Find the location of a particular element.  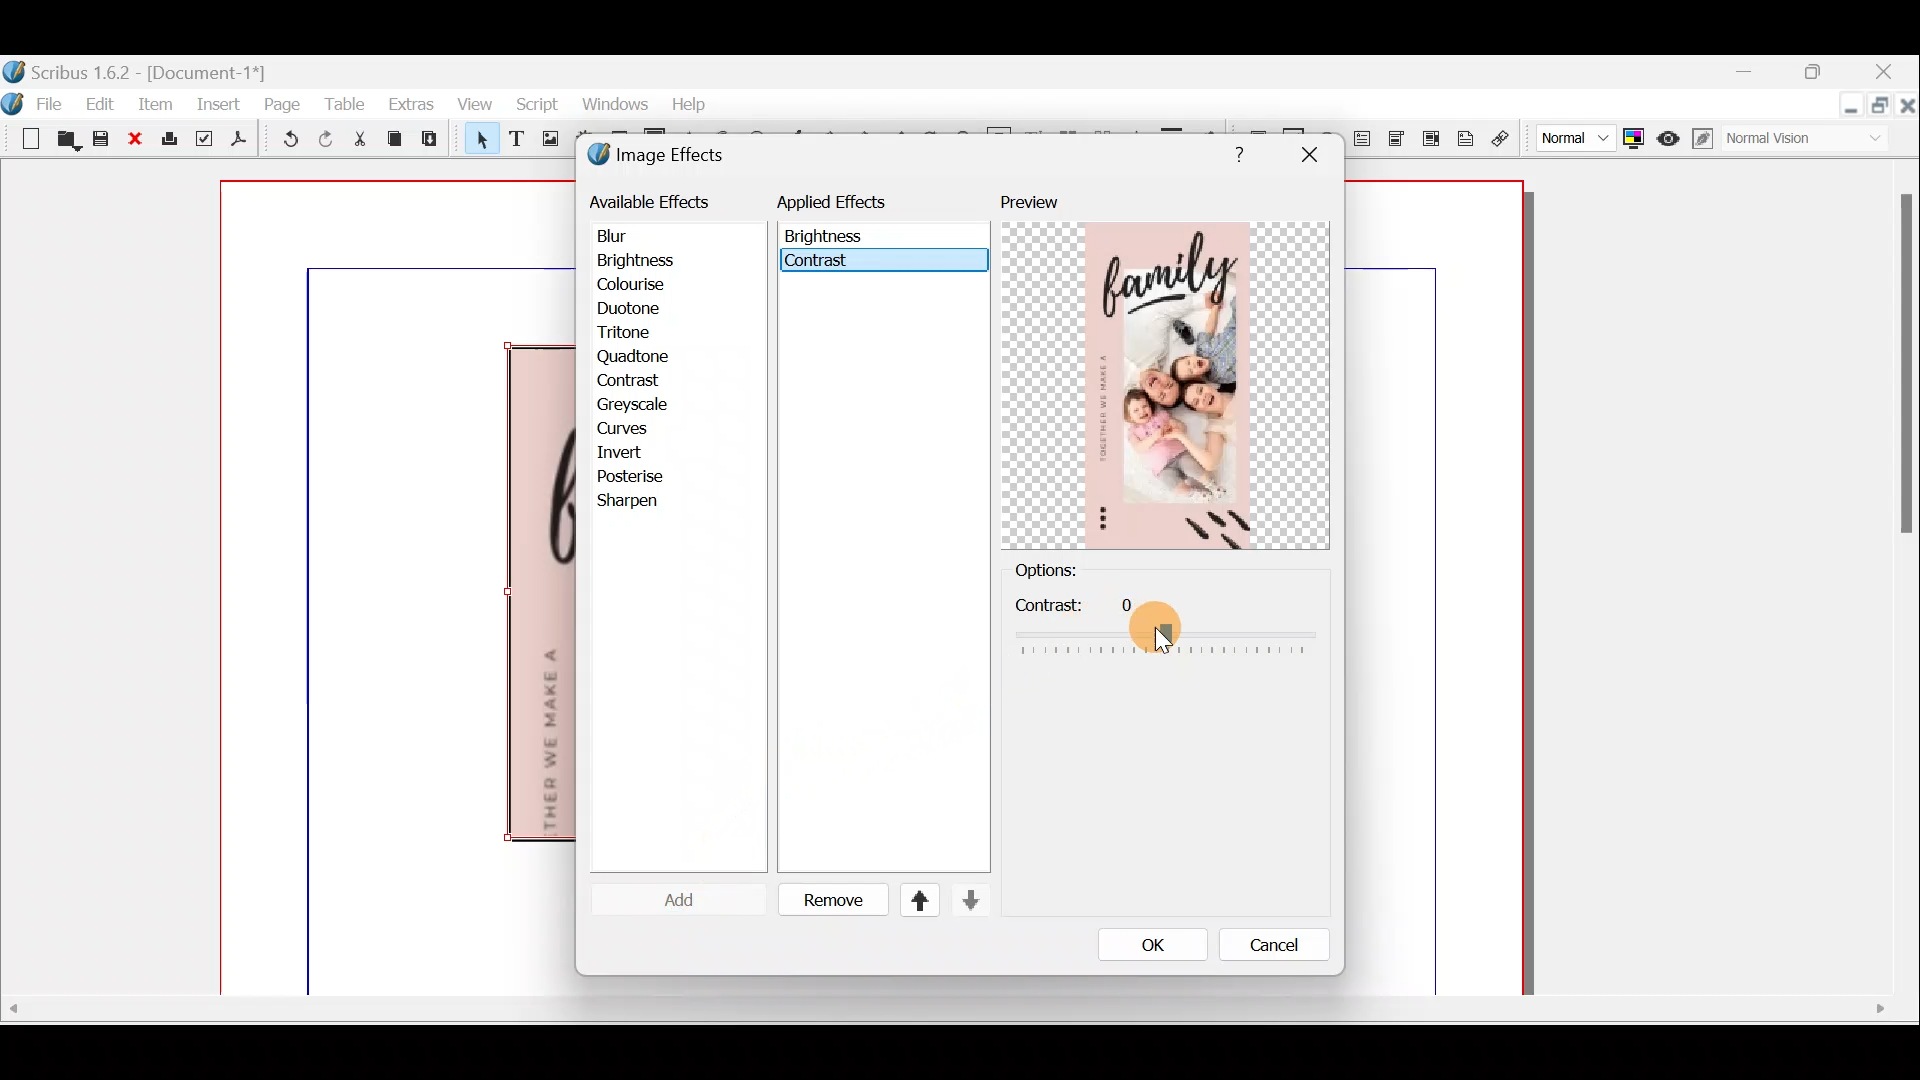

 is located at coordinates (1308, 155).